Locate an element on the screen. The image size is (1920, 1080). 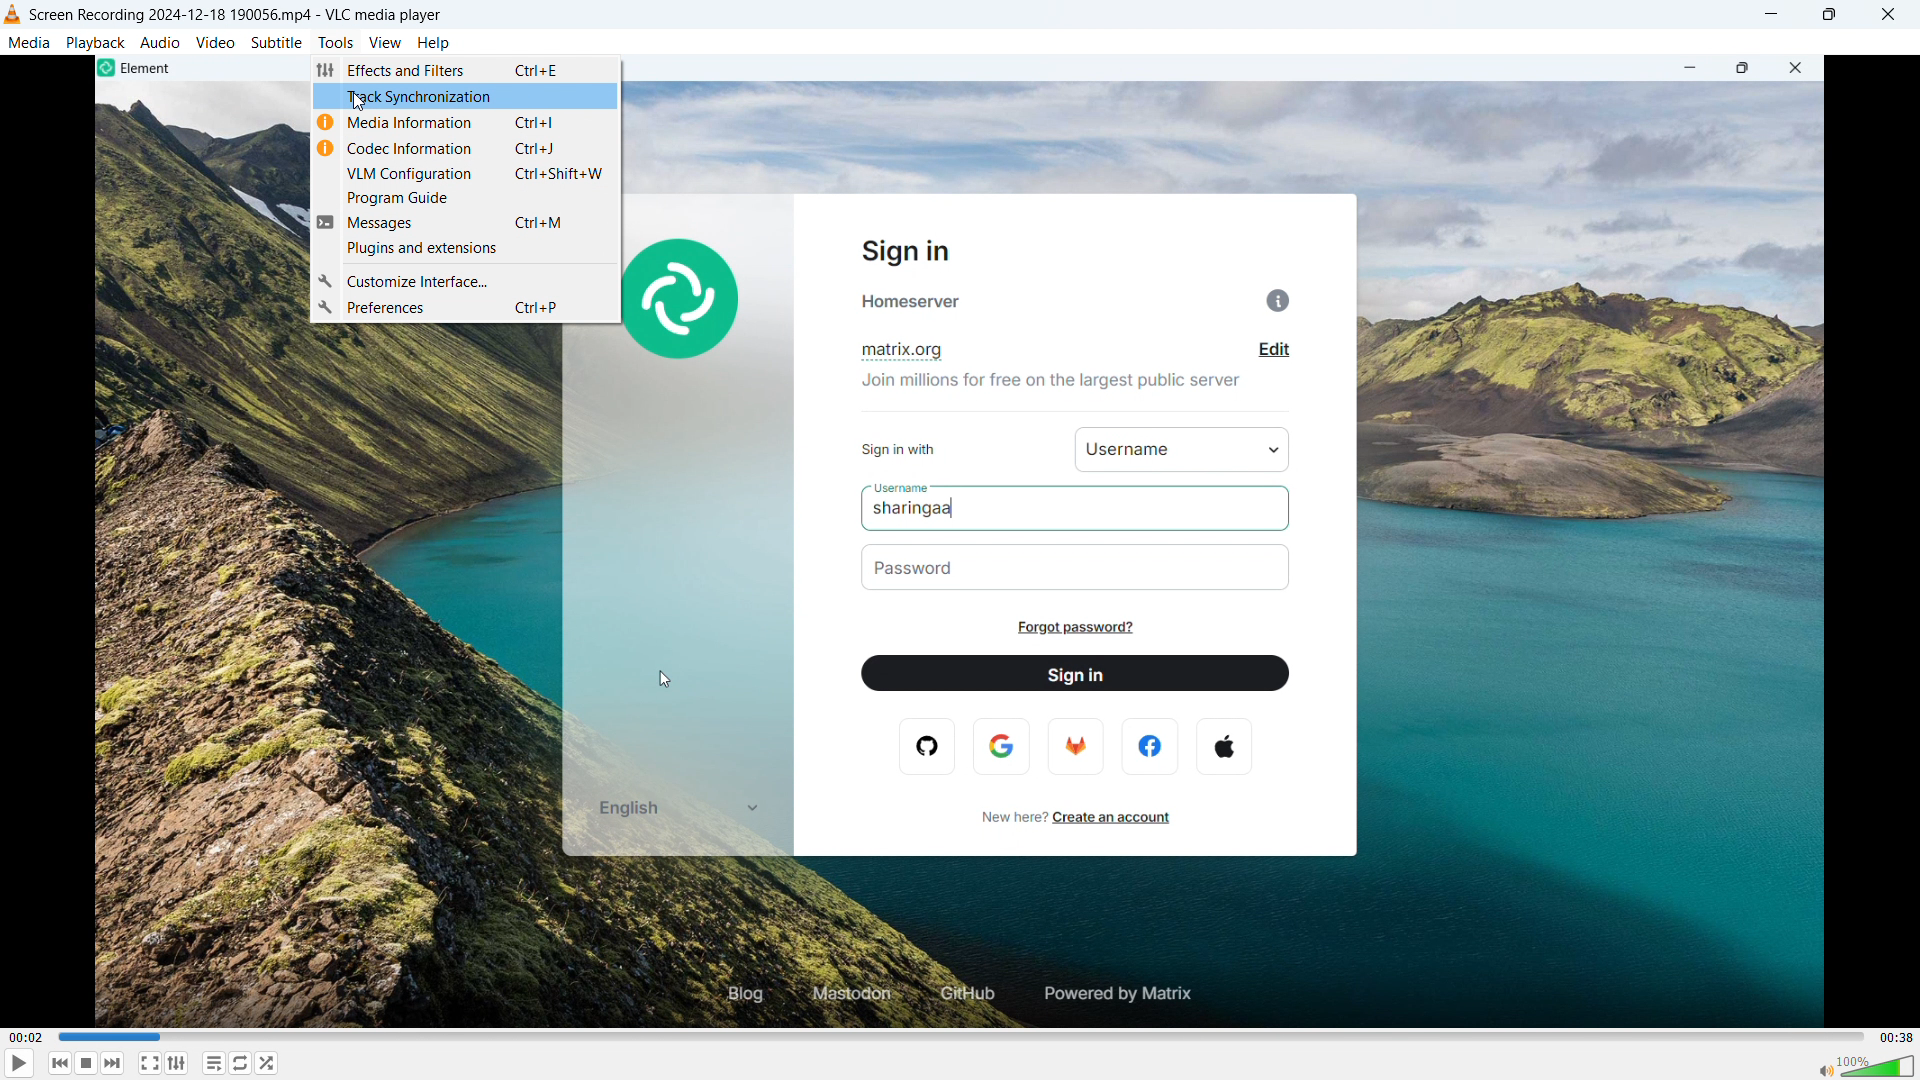
github is located at coordinates (957, 992).